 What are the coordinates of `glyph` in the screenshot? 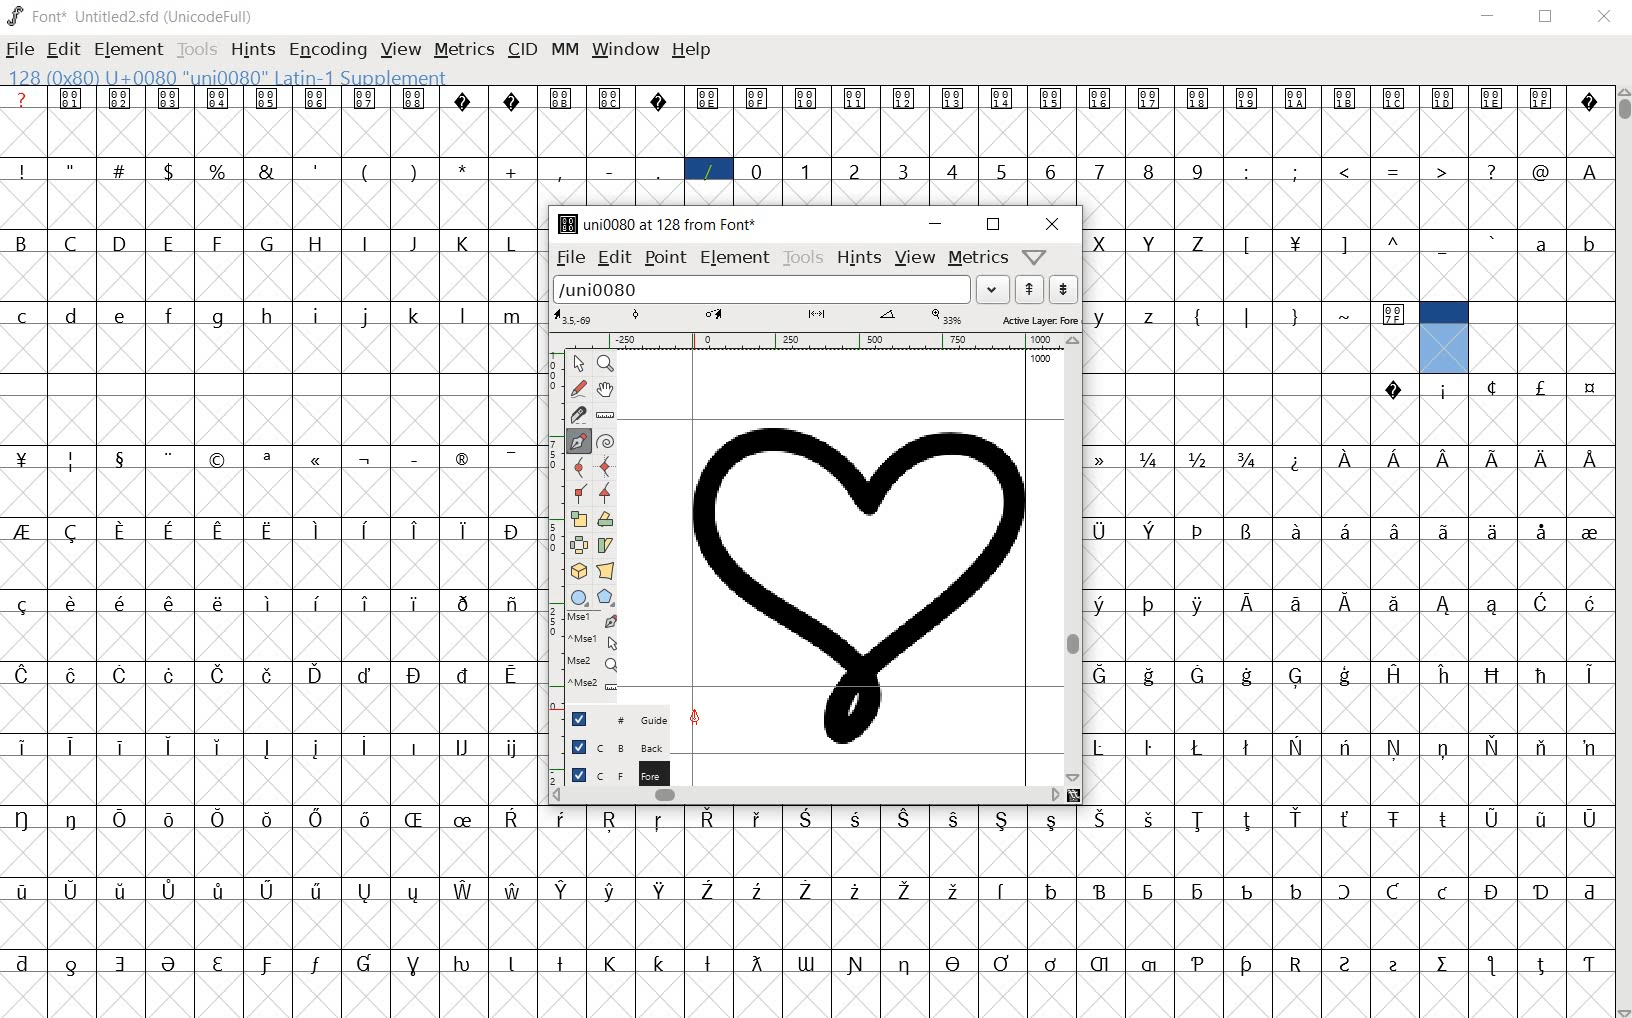 It's located at (168, 243).